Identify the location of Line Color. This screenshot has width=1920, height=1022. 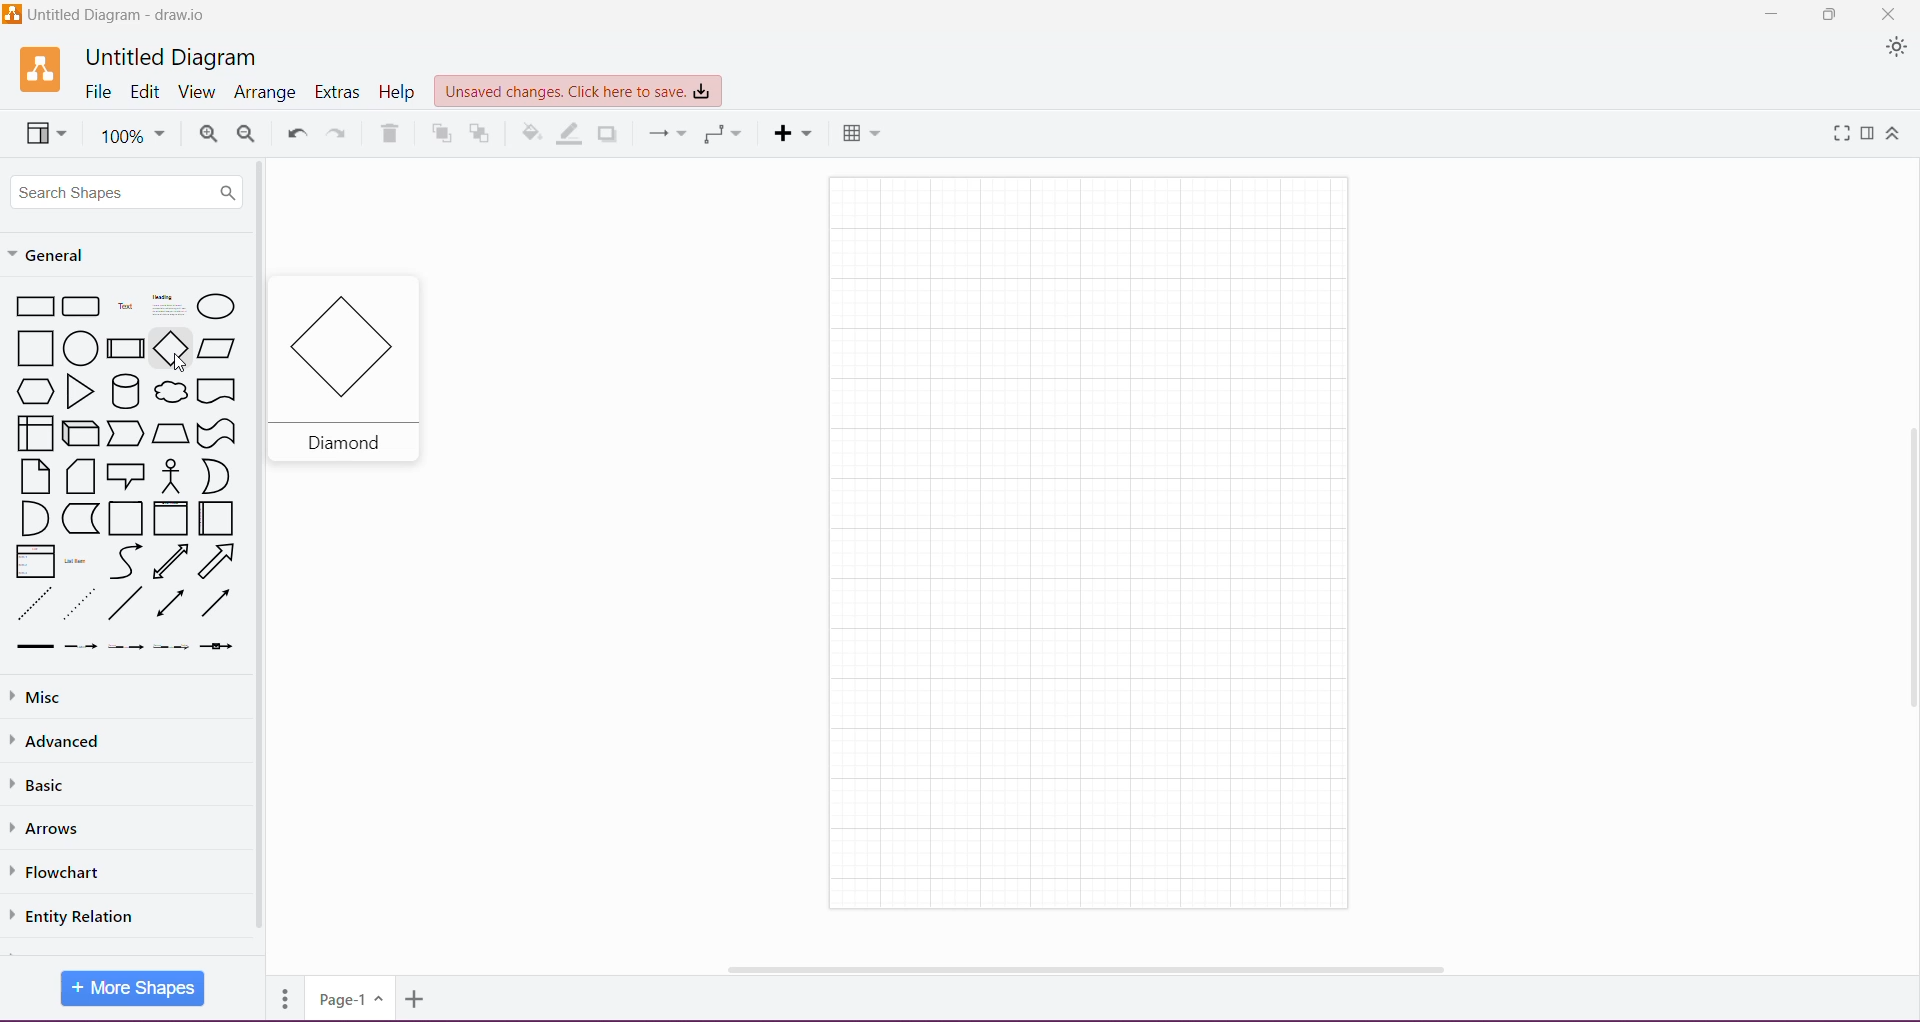
(568, 132).